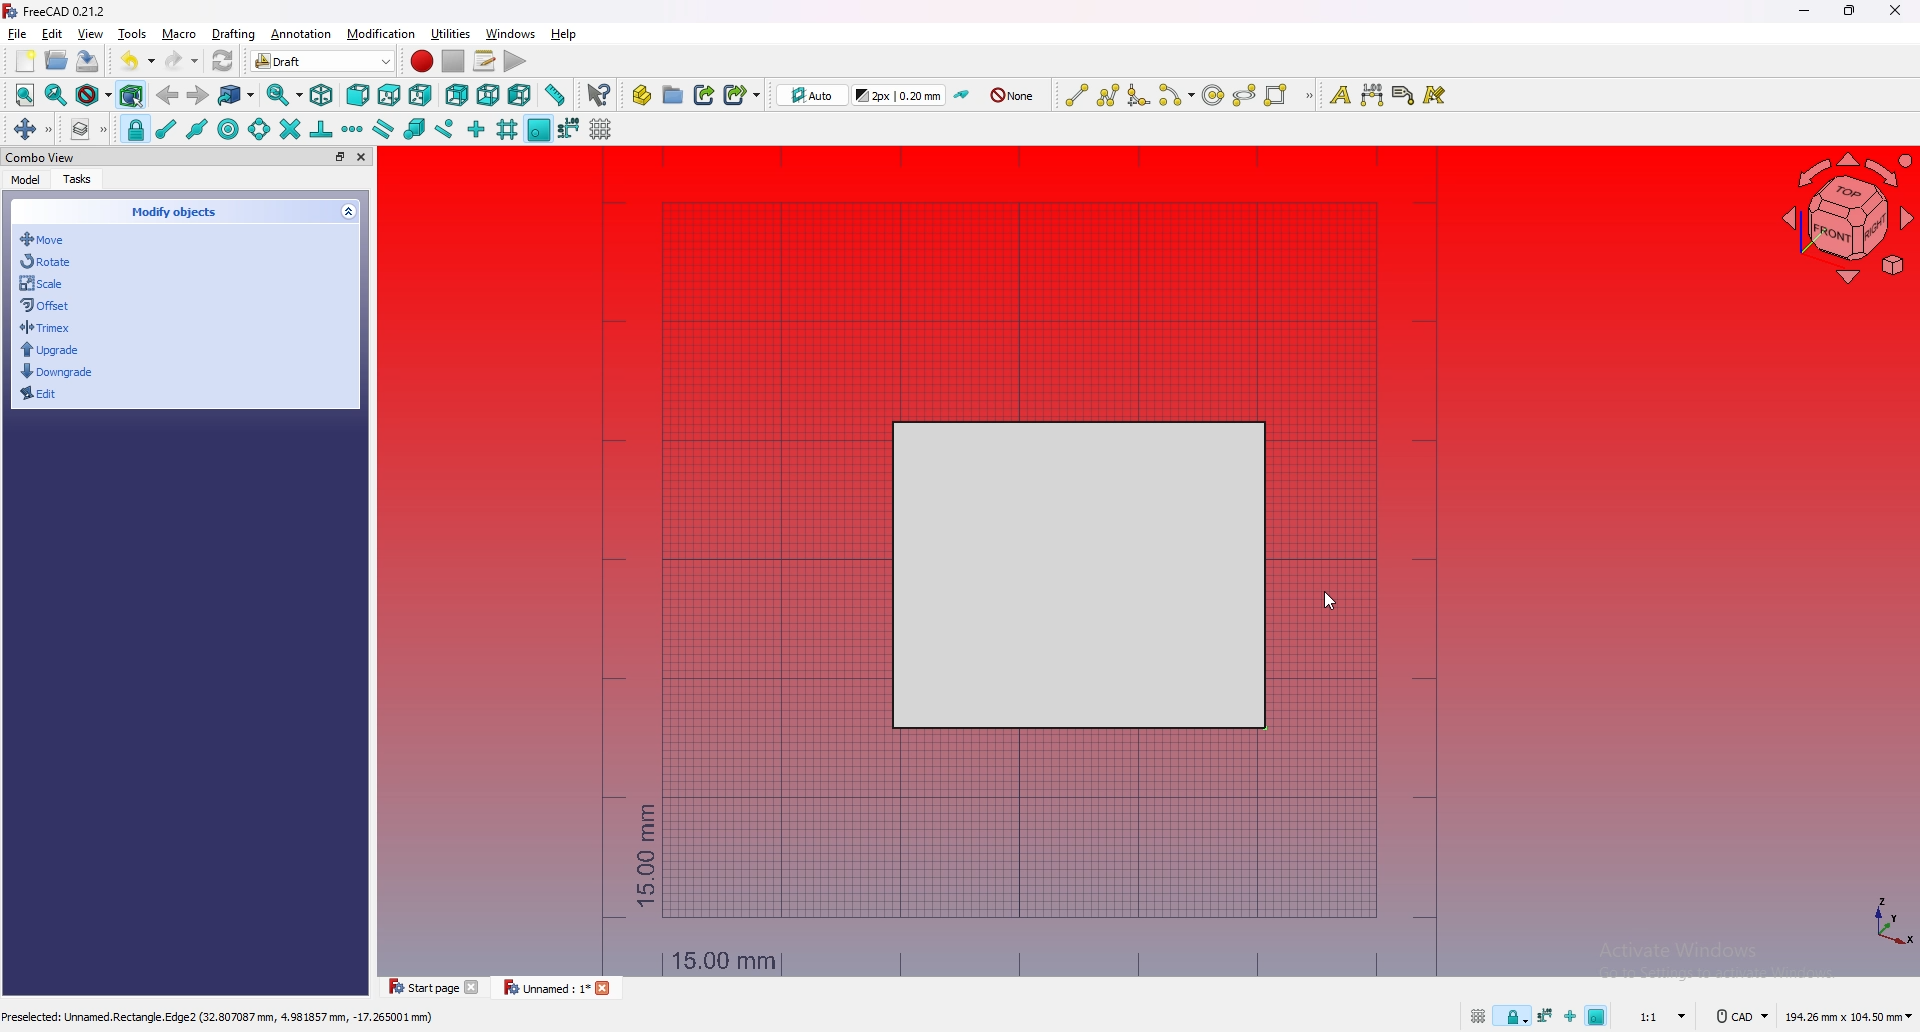  I want to click on snap parallel, so click(384, 128).